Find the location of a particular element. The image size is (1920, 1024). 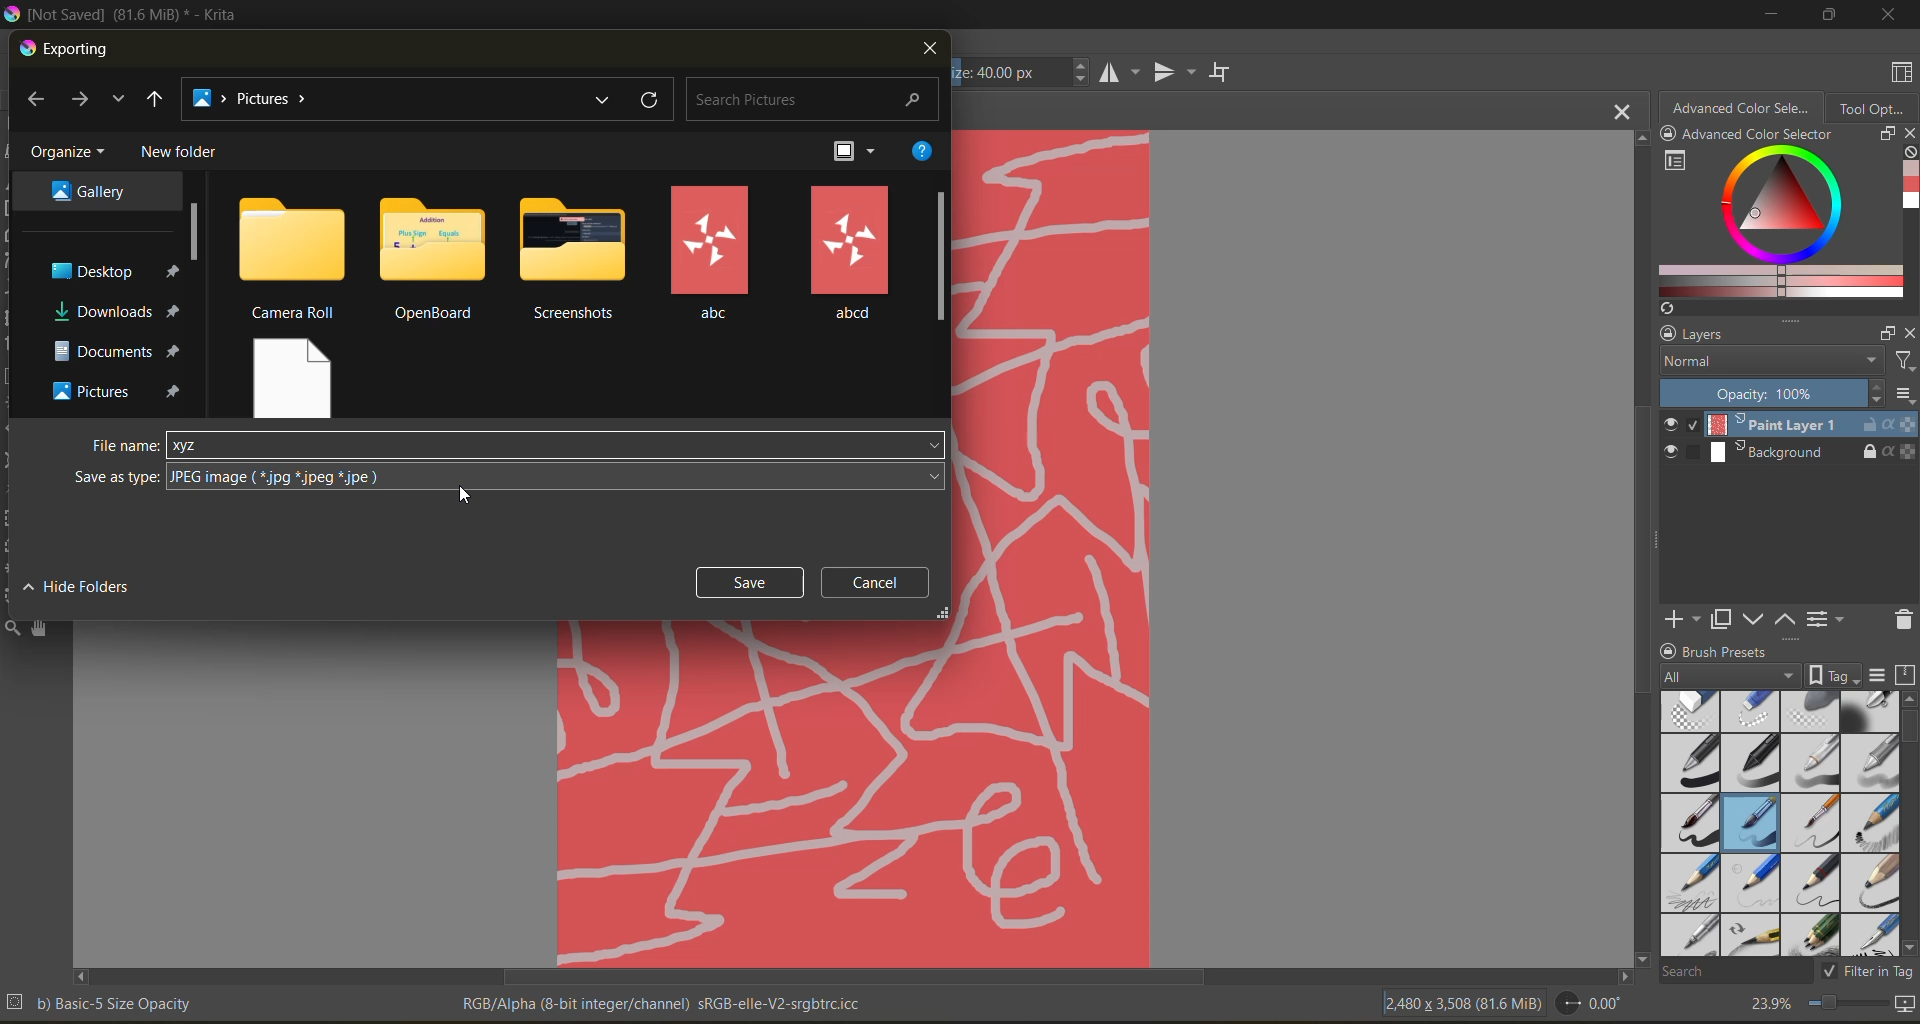

vertical scroll bar is located at coordinates (941, 257).